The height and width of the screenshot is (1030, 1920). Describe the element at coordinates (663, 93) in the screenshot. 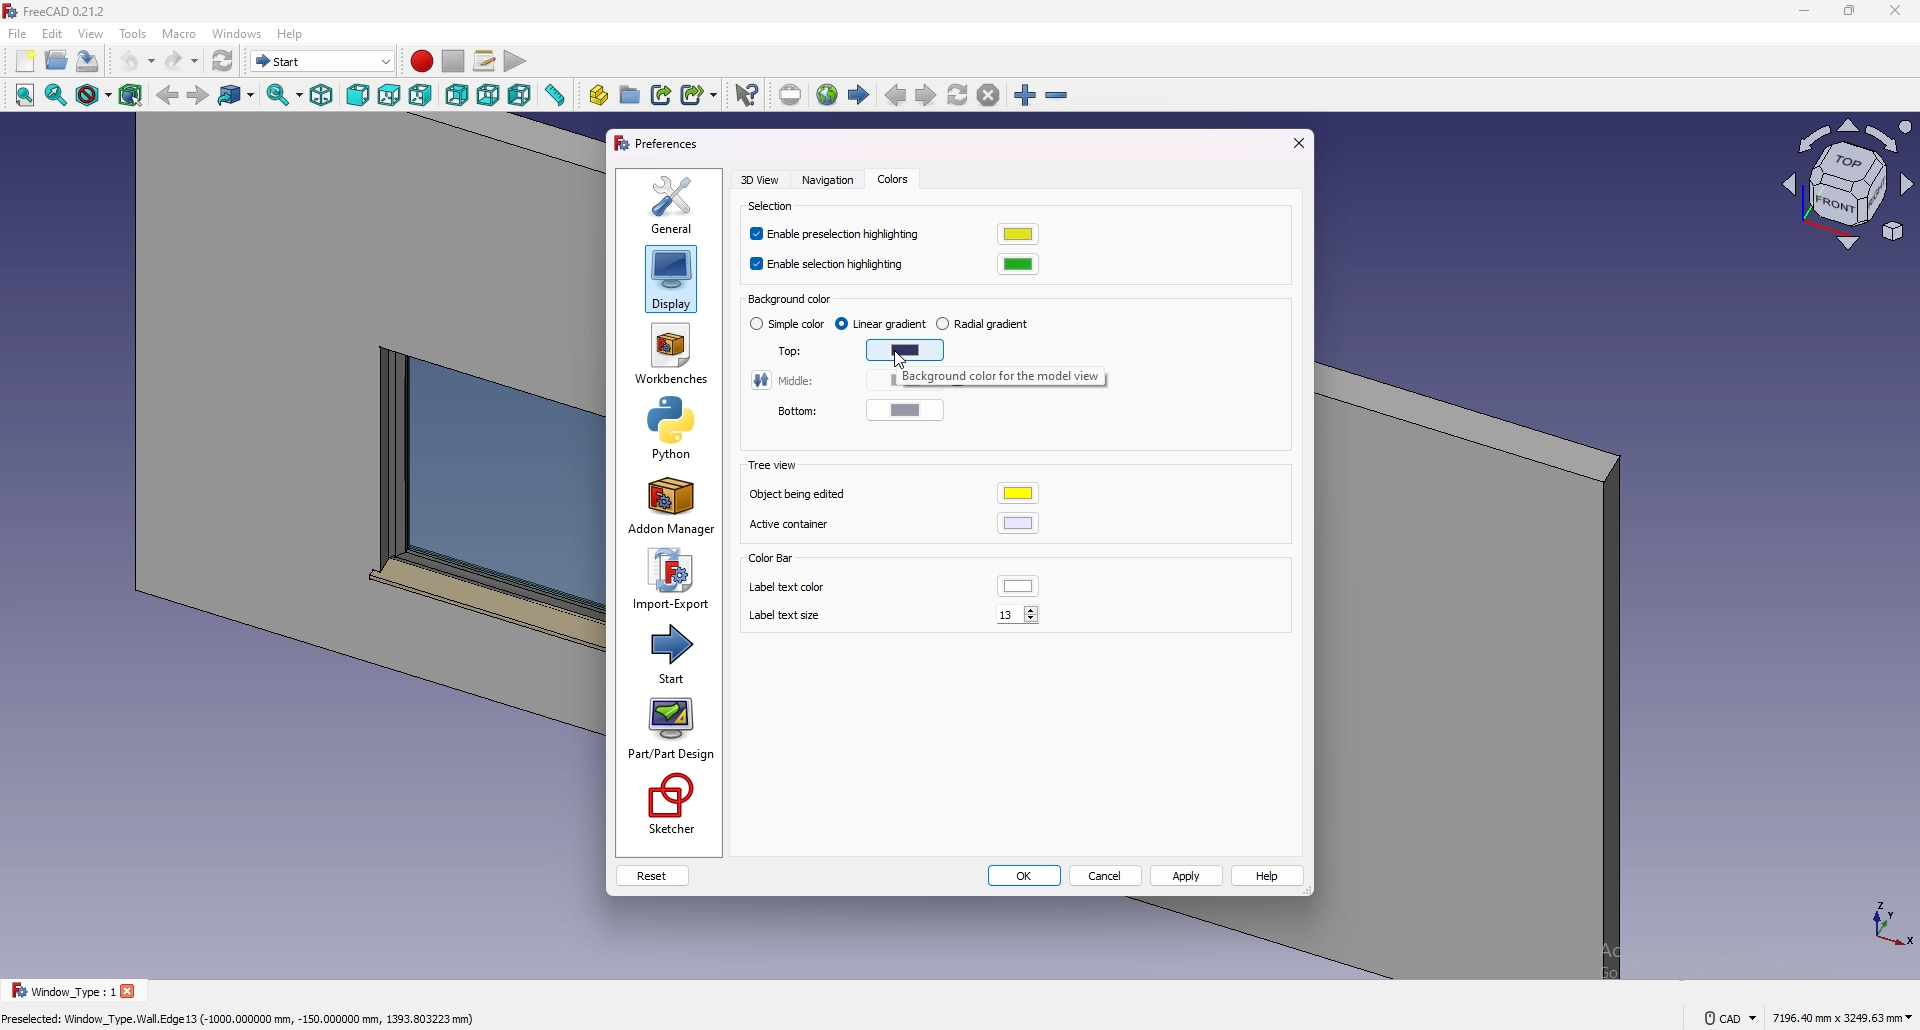

I see `make link` at that location.